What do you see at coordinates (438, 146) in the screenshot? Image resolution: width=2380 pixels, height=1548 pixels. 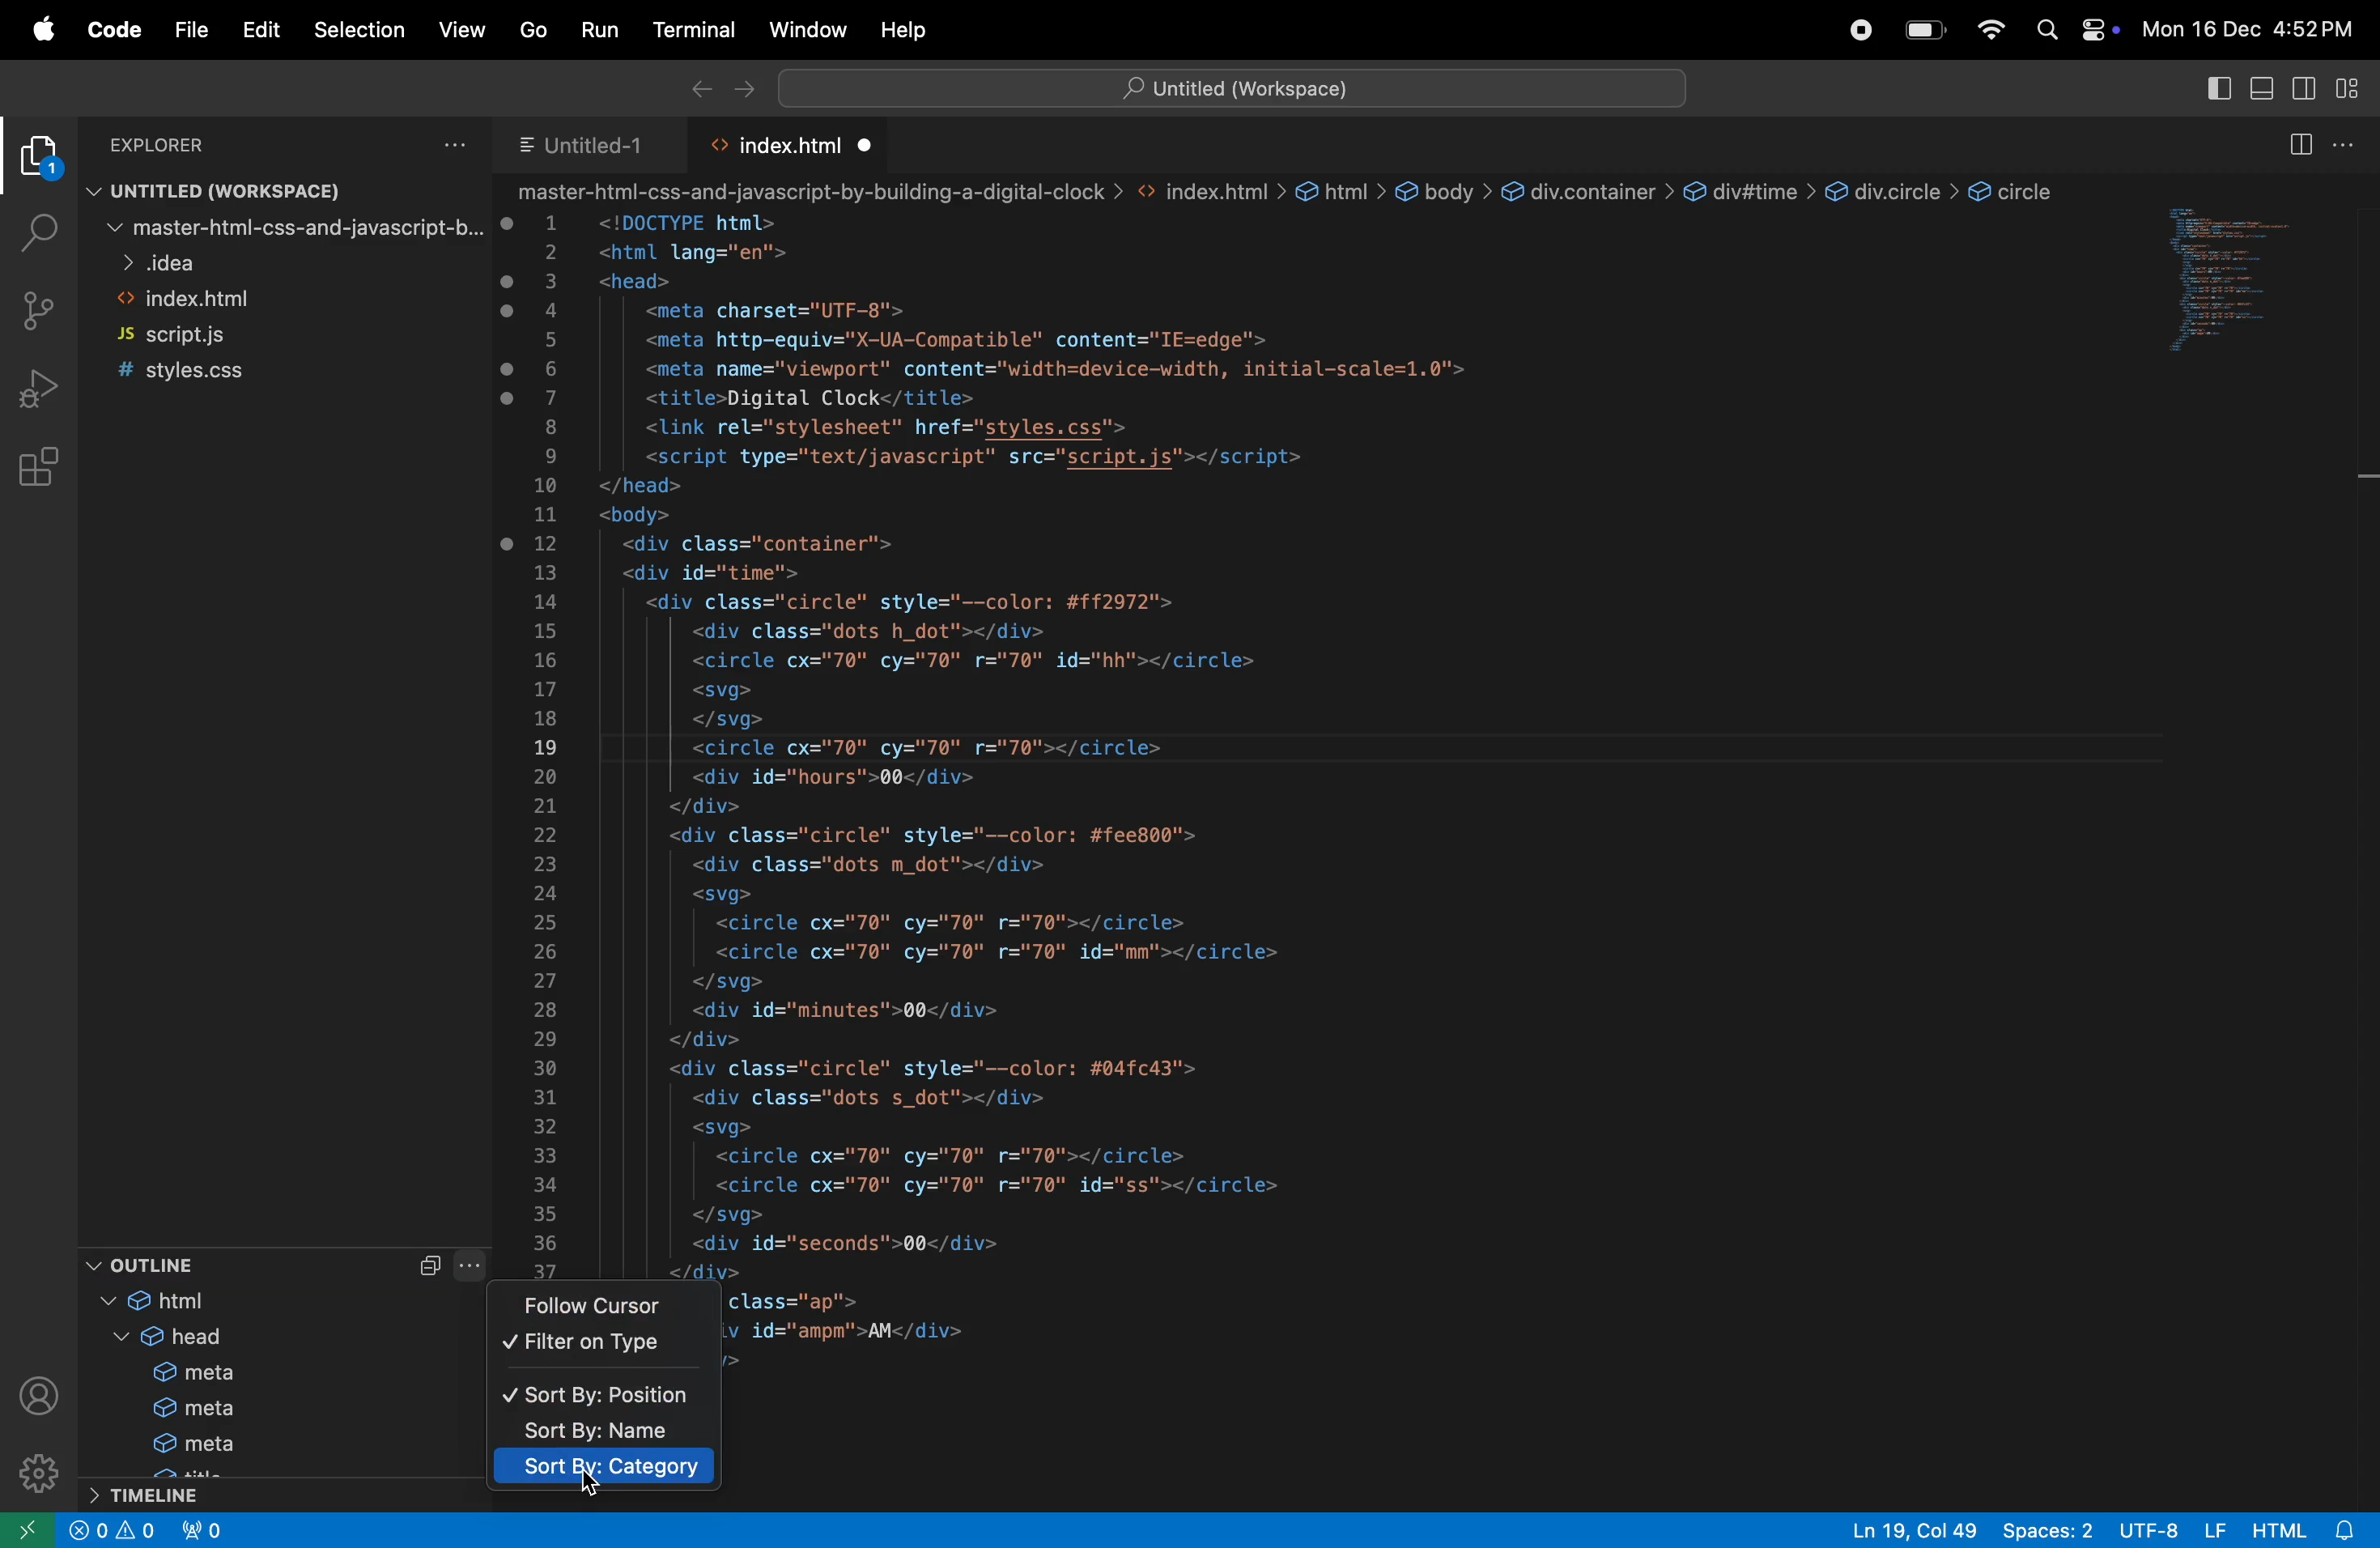 I see `options` at bounding box center [438, 146].